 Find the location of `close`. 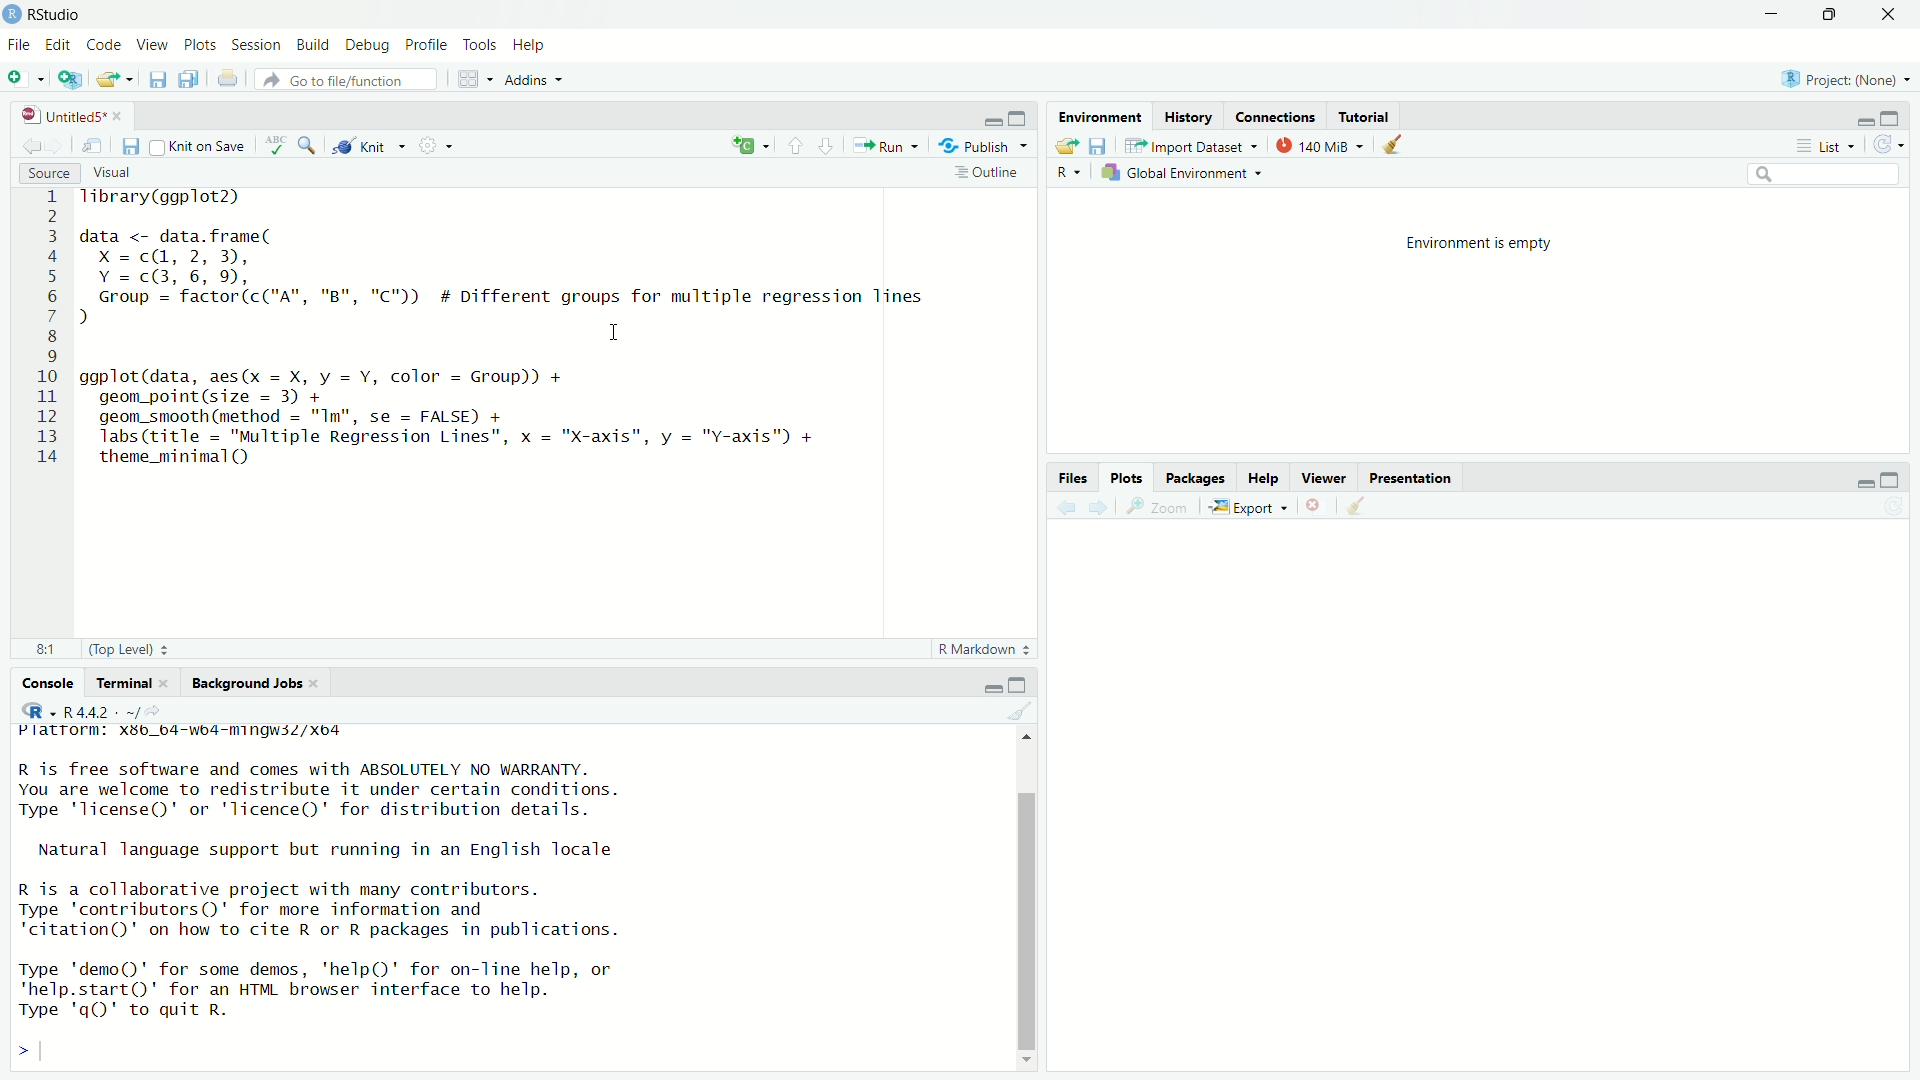

close is located at coordinates (1313, 507).